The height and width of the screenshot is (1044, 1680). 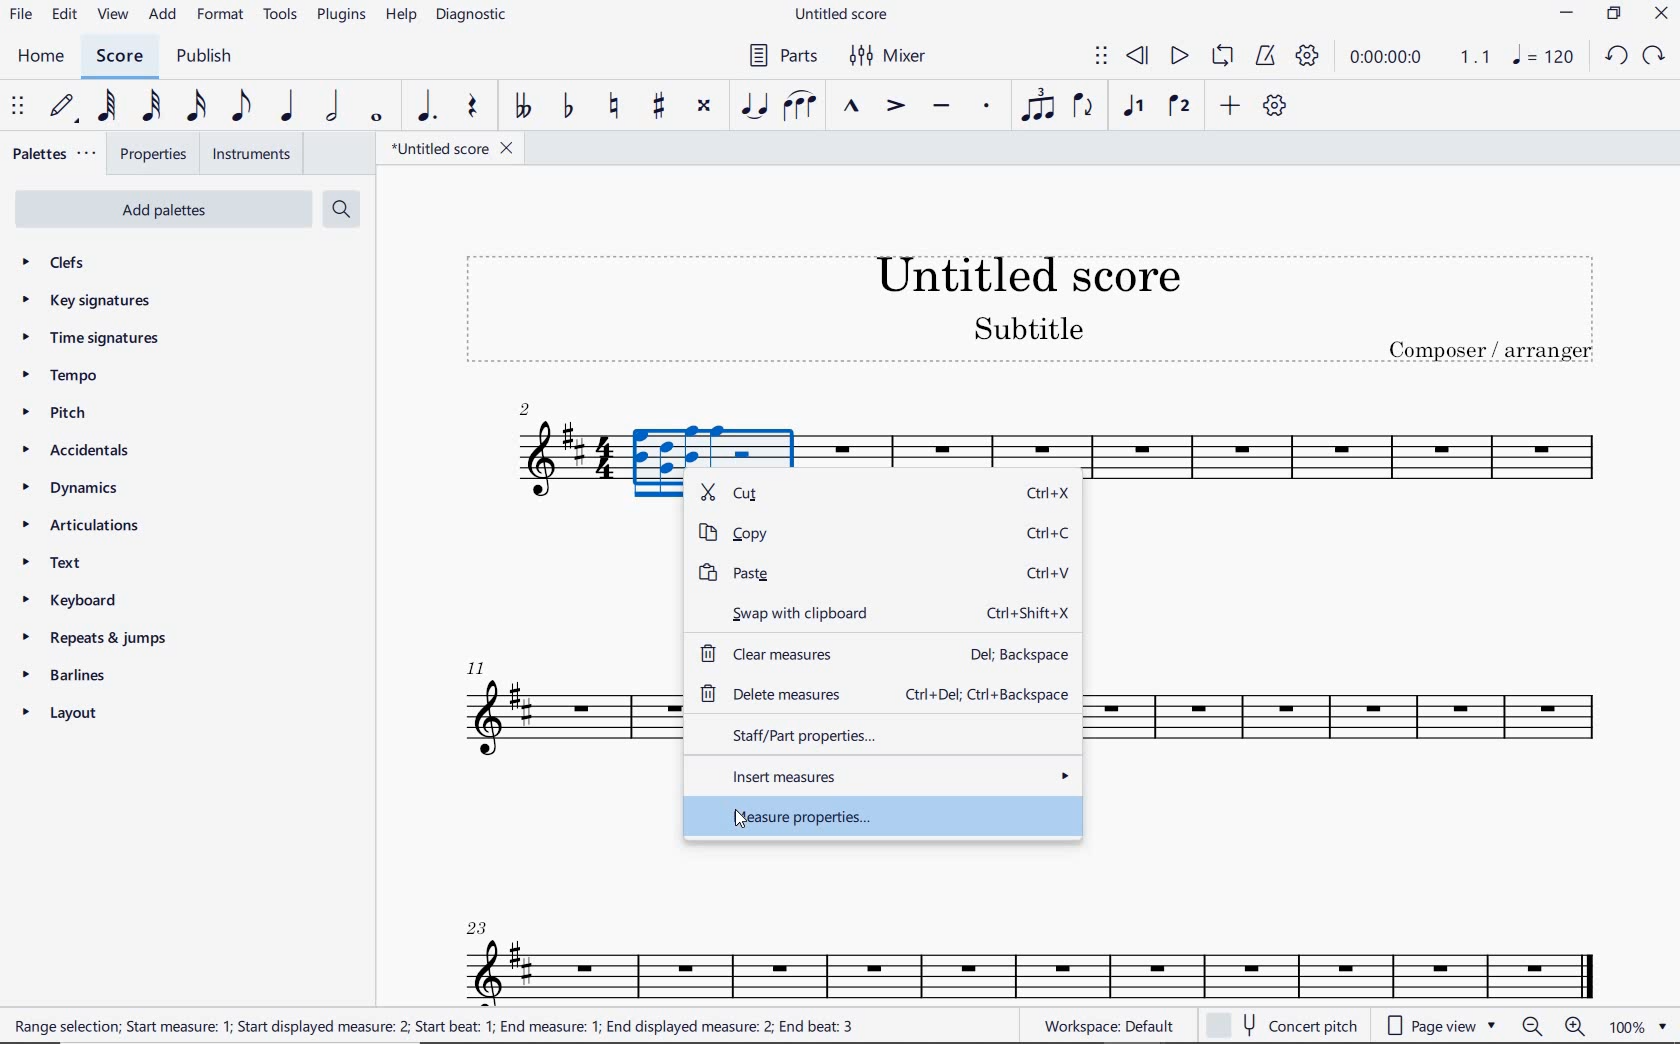 What do you see at coordinates (1227, 107) in the screenshot?
I see `ADD` at bounding box center [1227, 107].